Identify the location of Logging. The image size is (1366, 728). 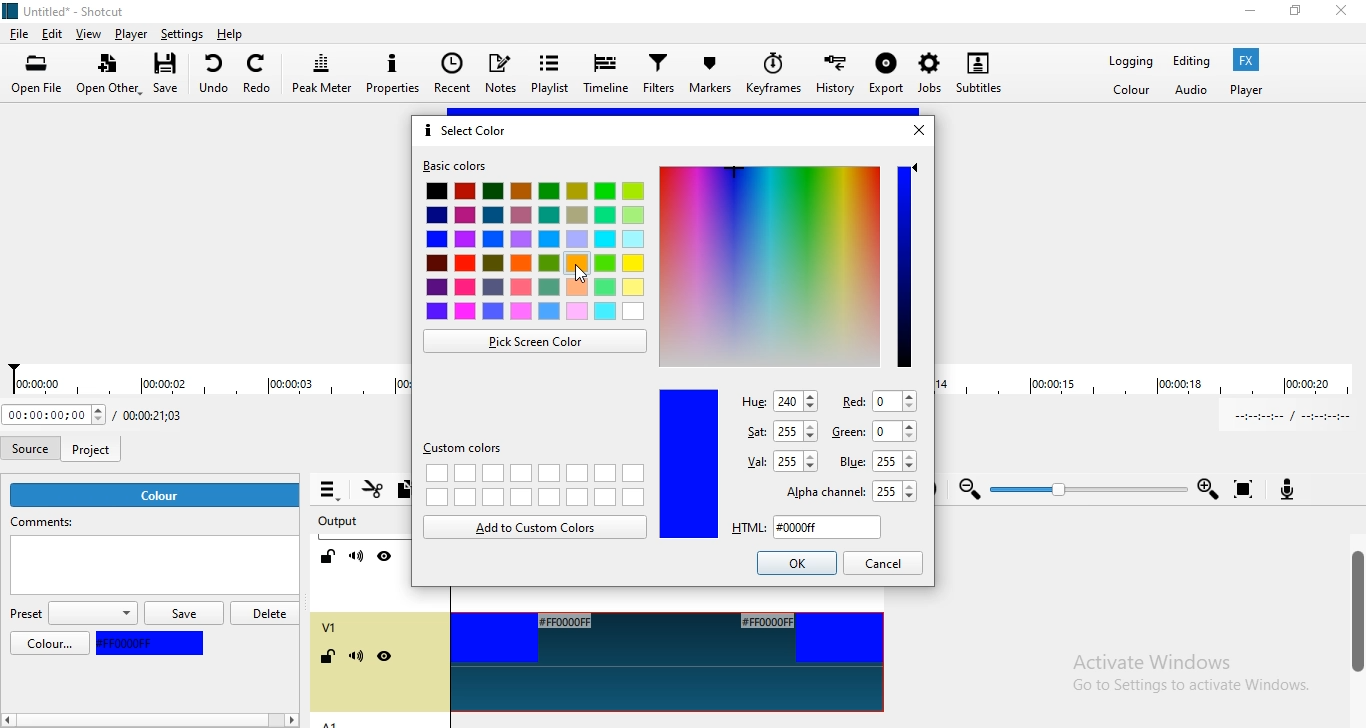
(1125, 61).